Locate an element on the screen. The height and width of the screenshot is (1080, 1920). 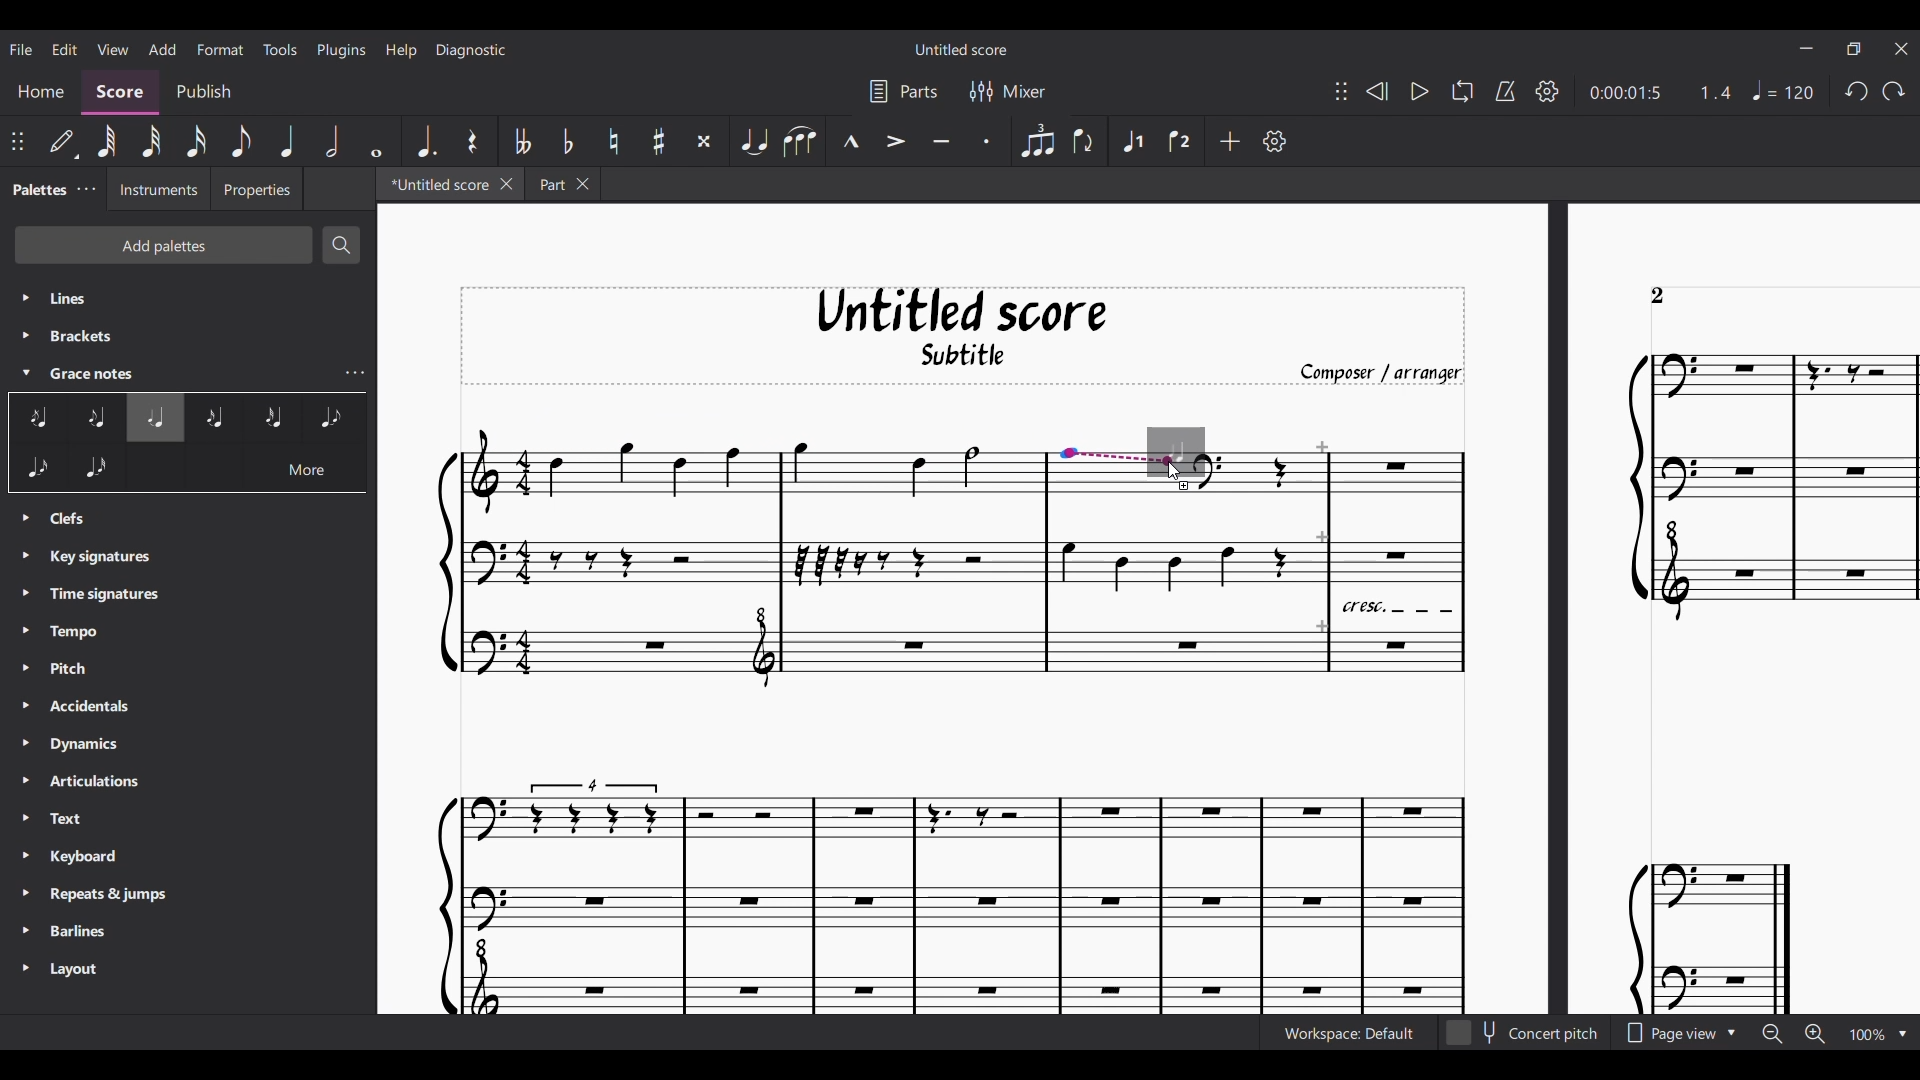
Change position of toolbar attached is located at coordinates (1340, 91).